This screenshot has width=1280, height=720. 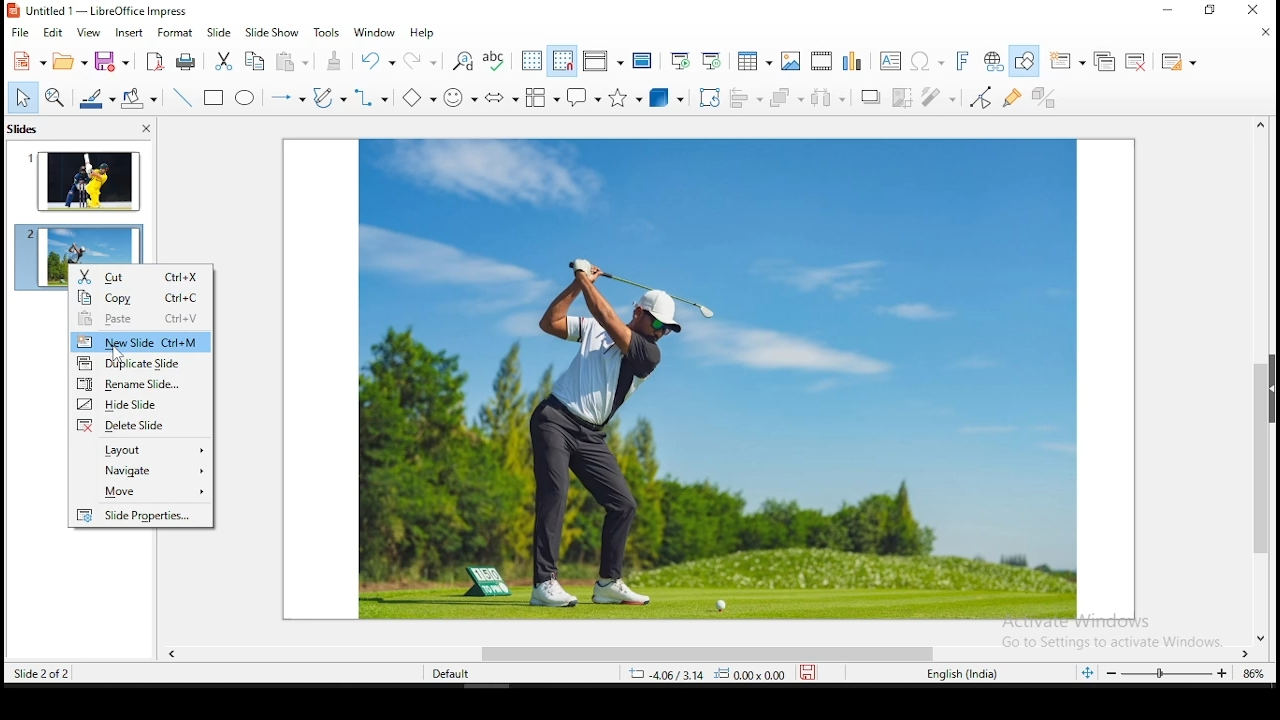 What do you see at coordinates (459, 97) in the screenshot?
I see `symbol shapes` at bounding box center [459, 97].